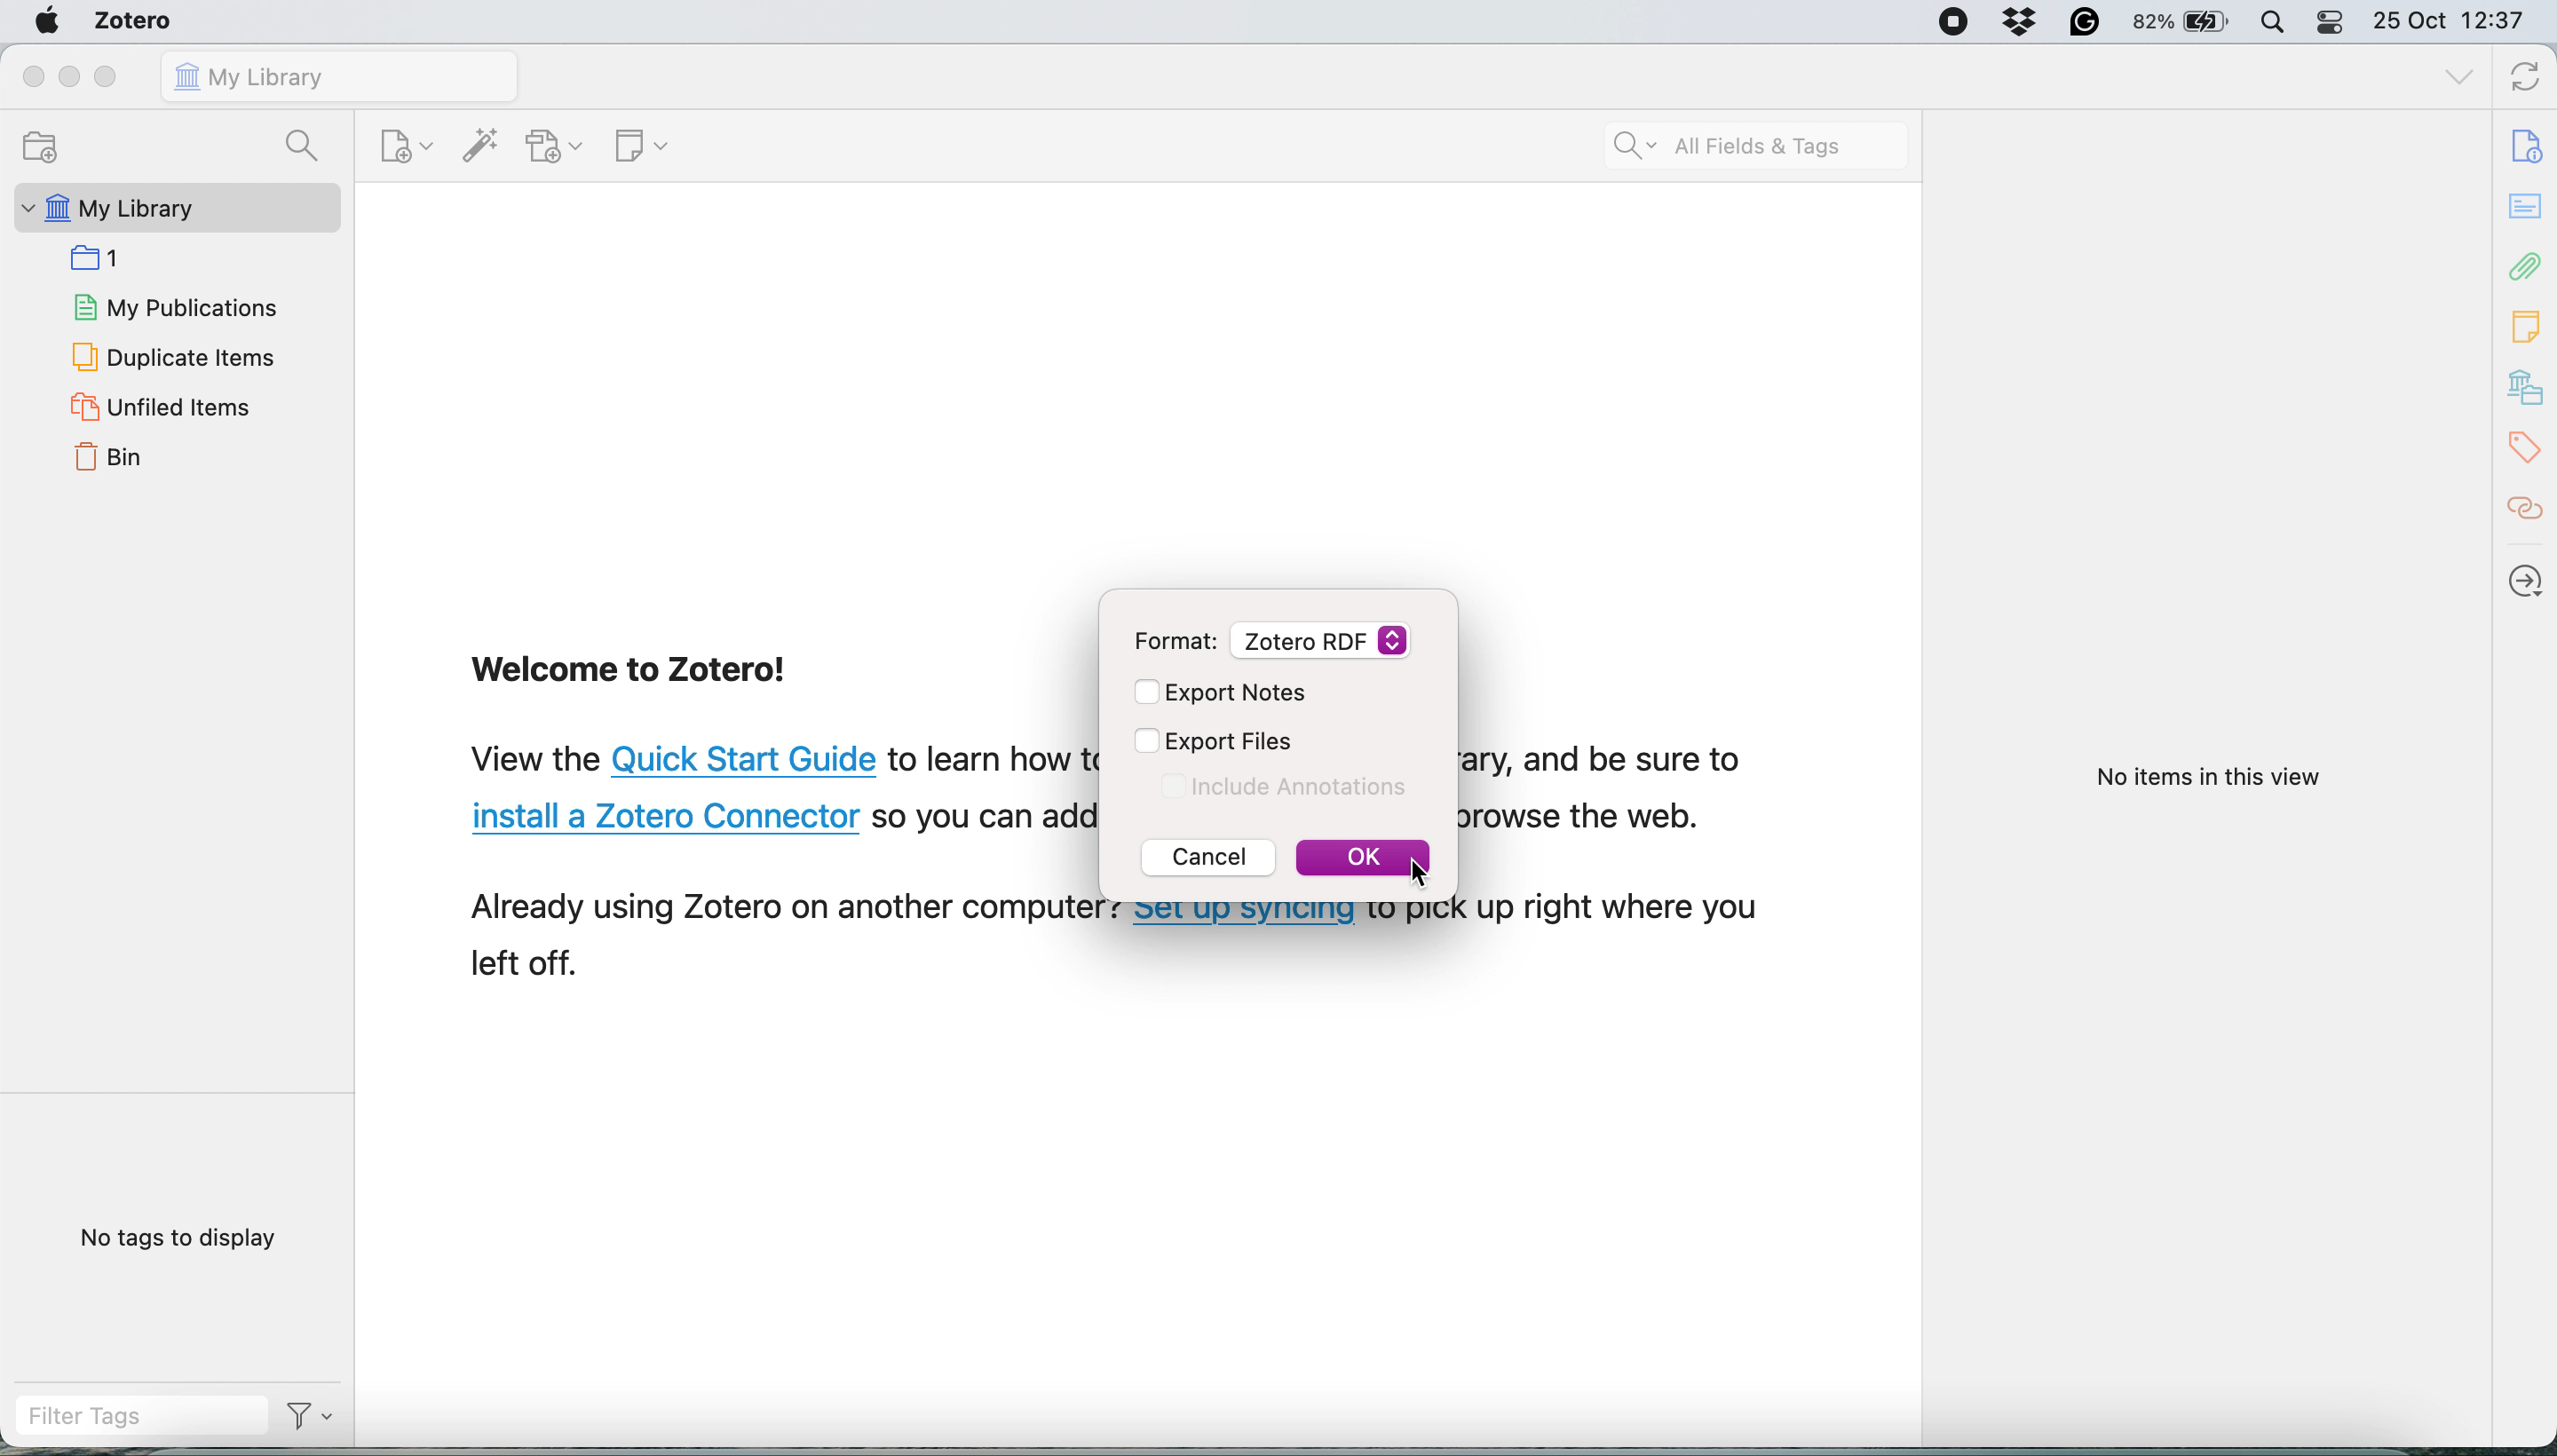 This screenshot has height=1456, width=2557. I want to click on Screen Recorder, so click(1950, 21).